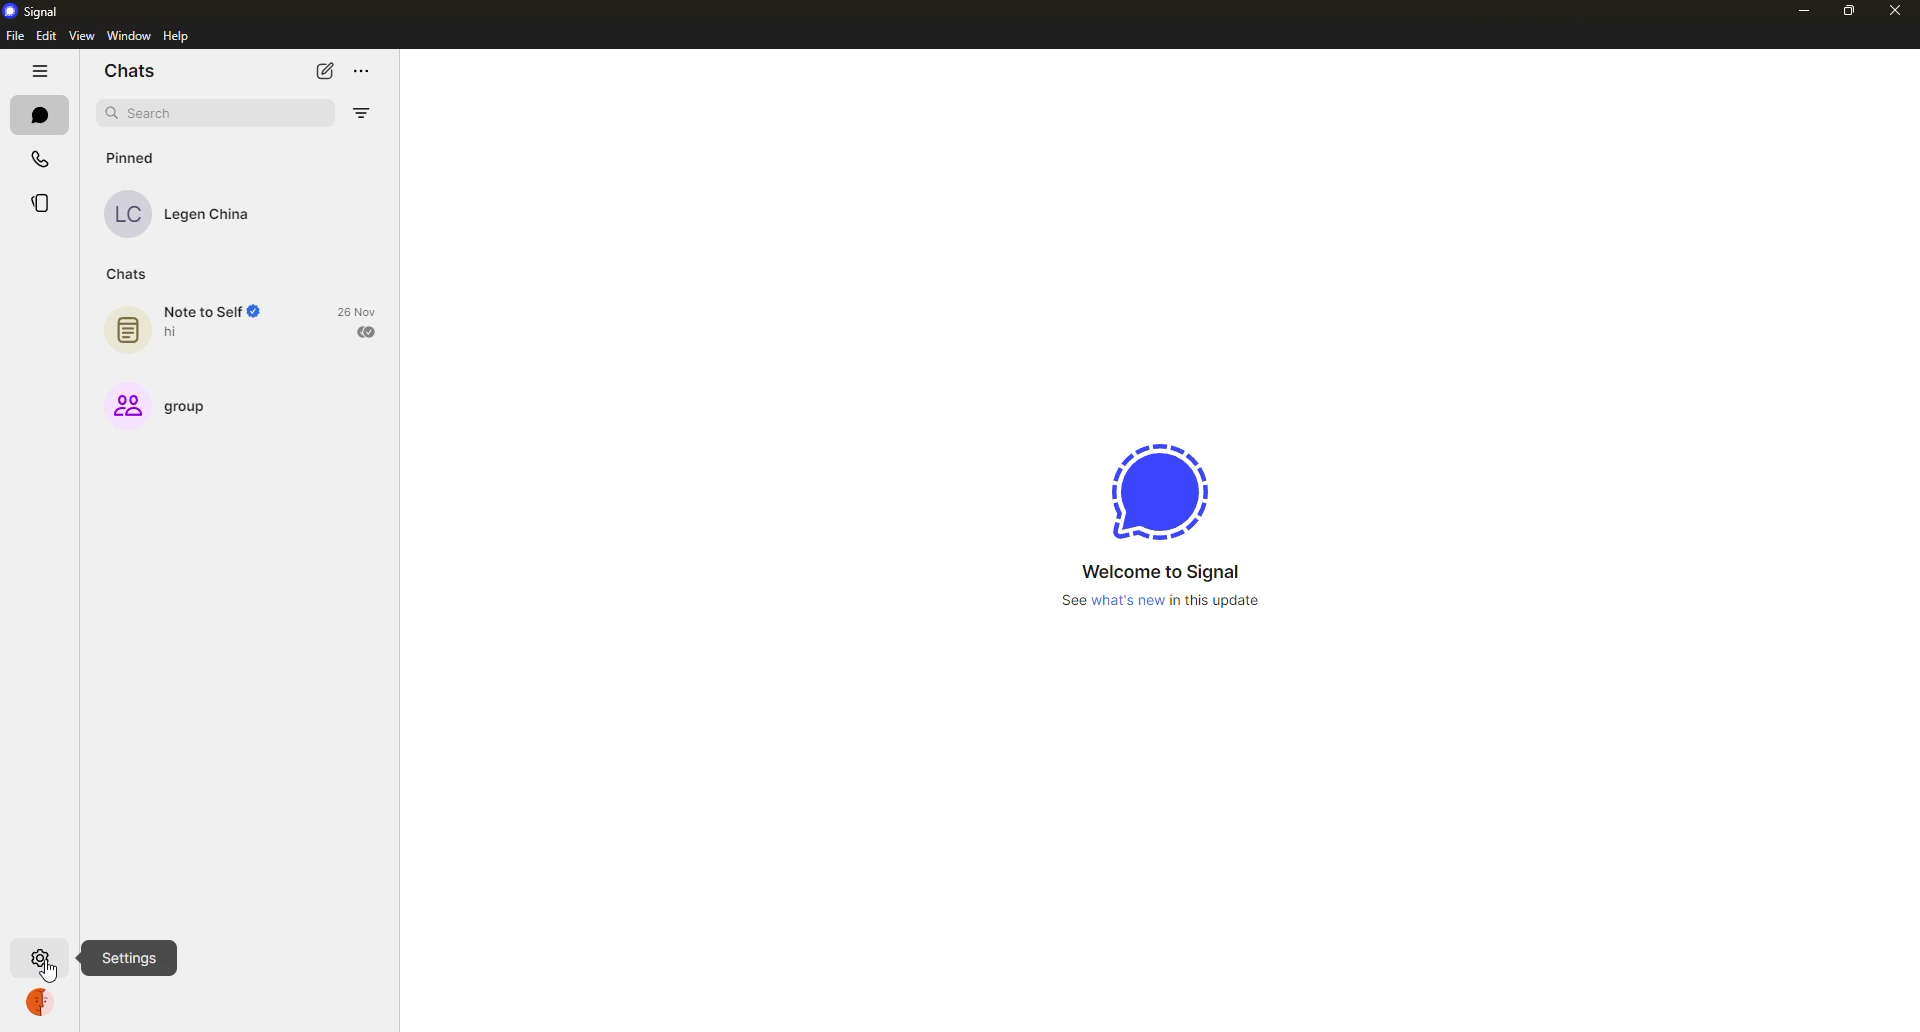  Describe the element at coordinates (130, 156) in the screenshot. I see `pinned` at that location.